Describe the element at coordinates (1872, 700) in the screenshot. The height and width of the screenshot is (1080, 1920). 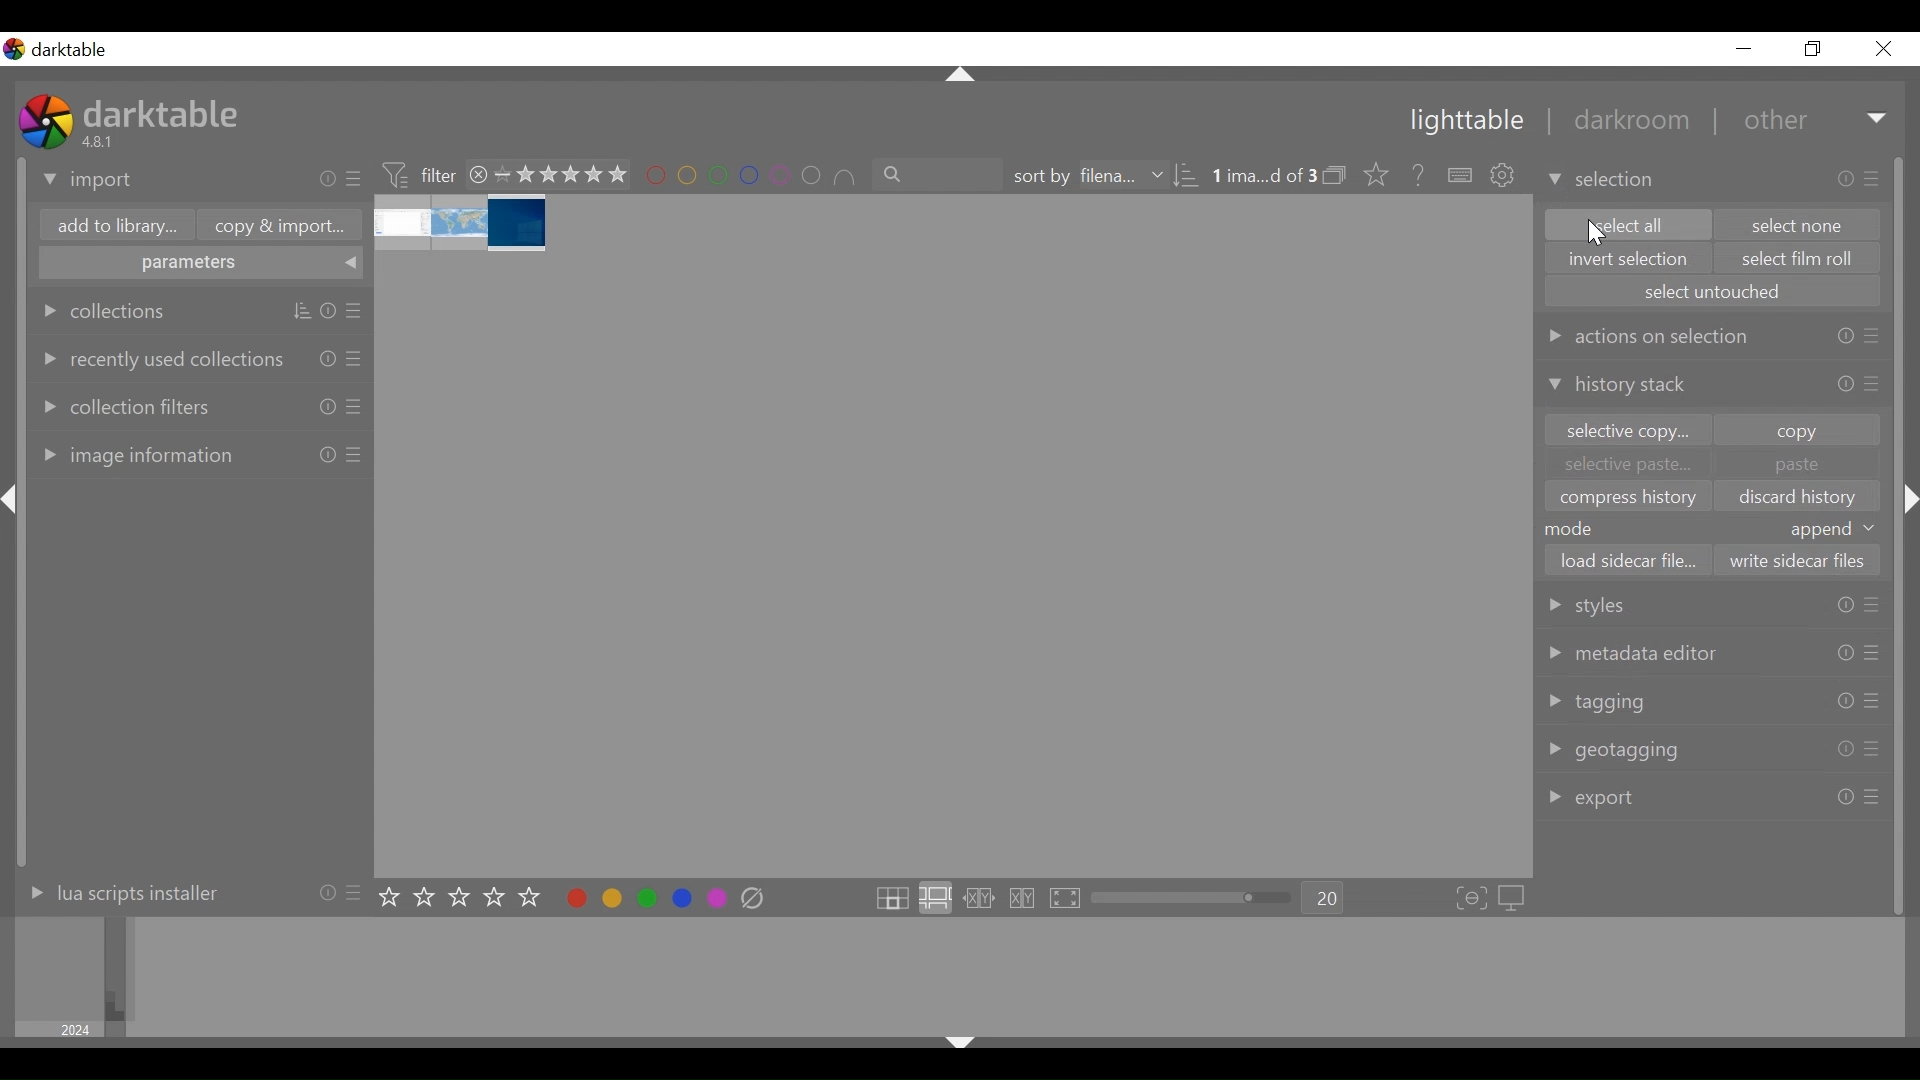
I see `presets` at that location.